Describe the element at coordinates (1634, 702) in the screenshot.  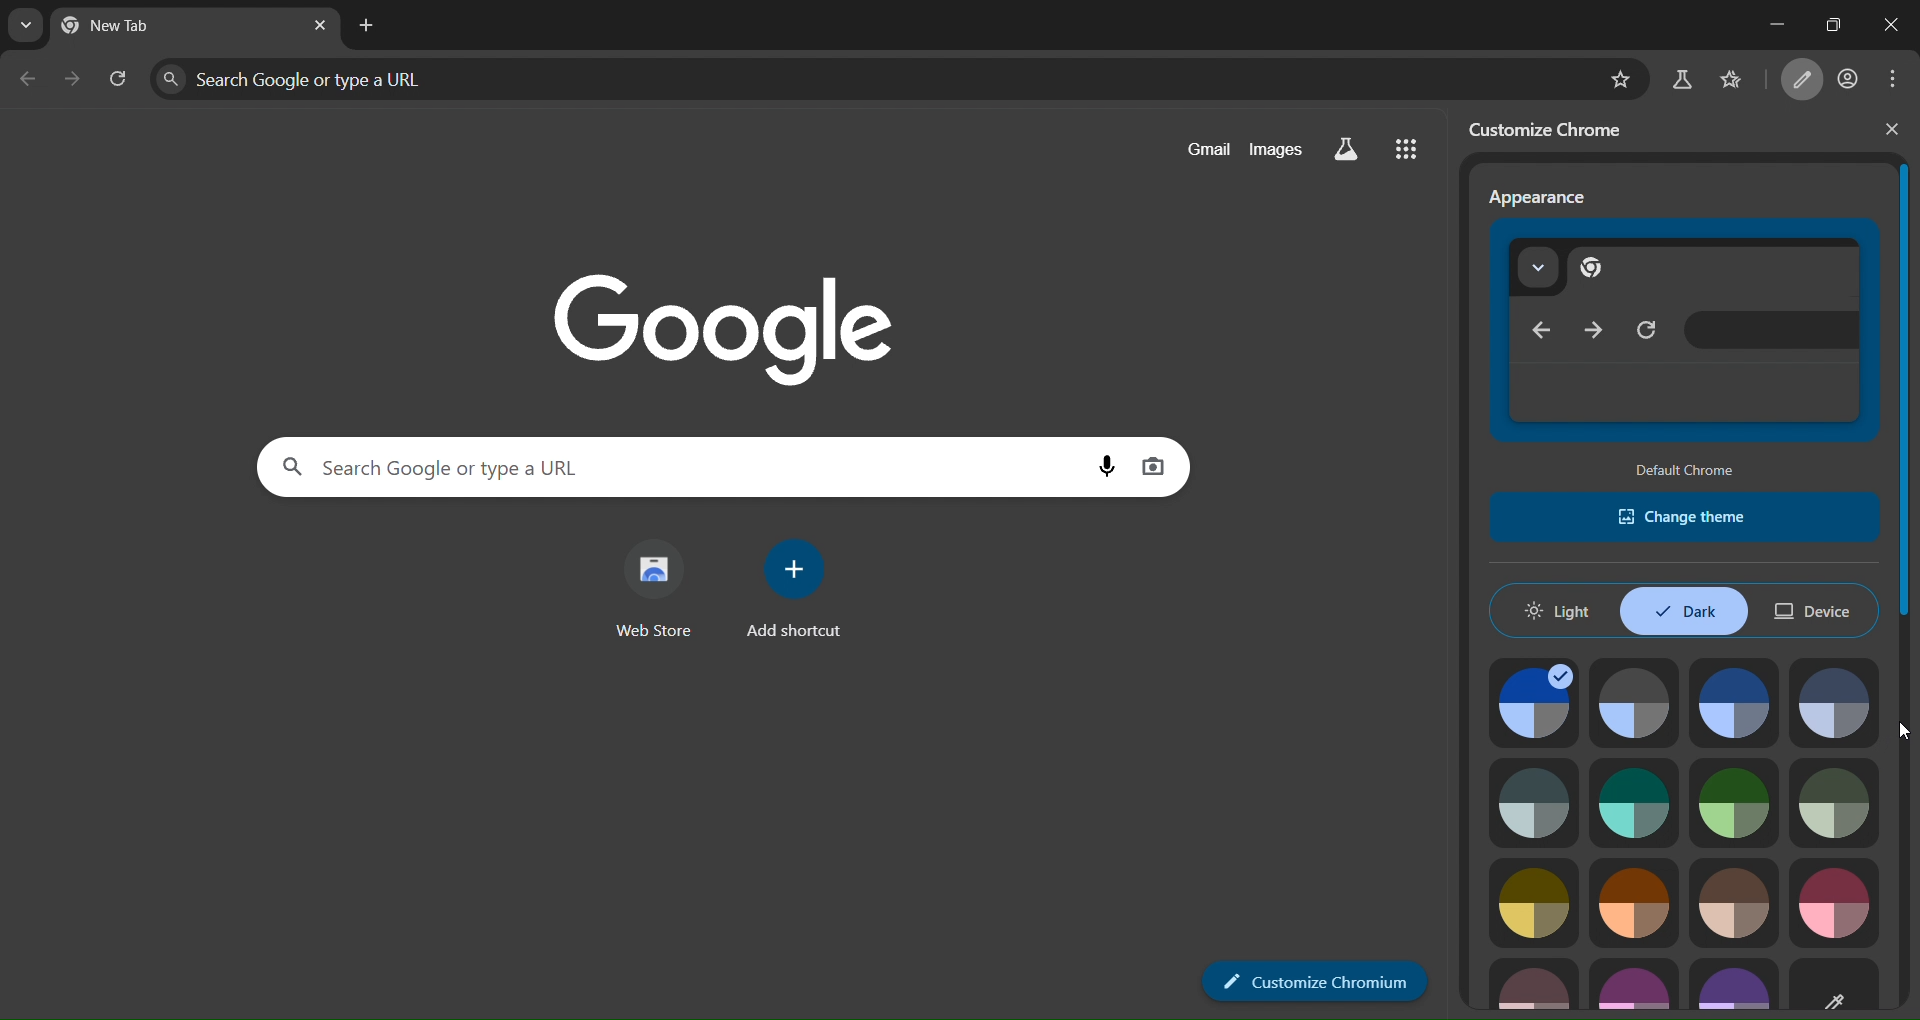
I see `image` at that location.